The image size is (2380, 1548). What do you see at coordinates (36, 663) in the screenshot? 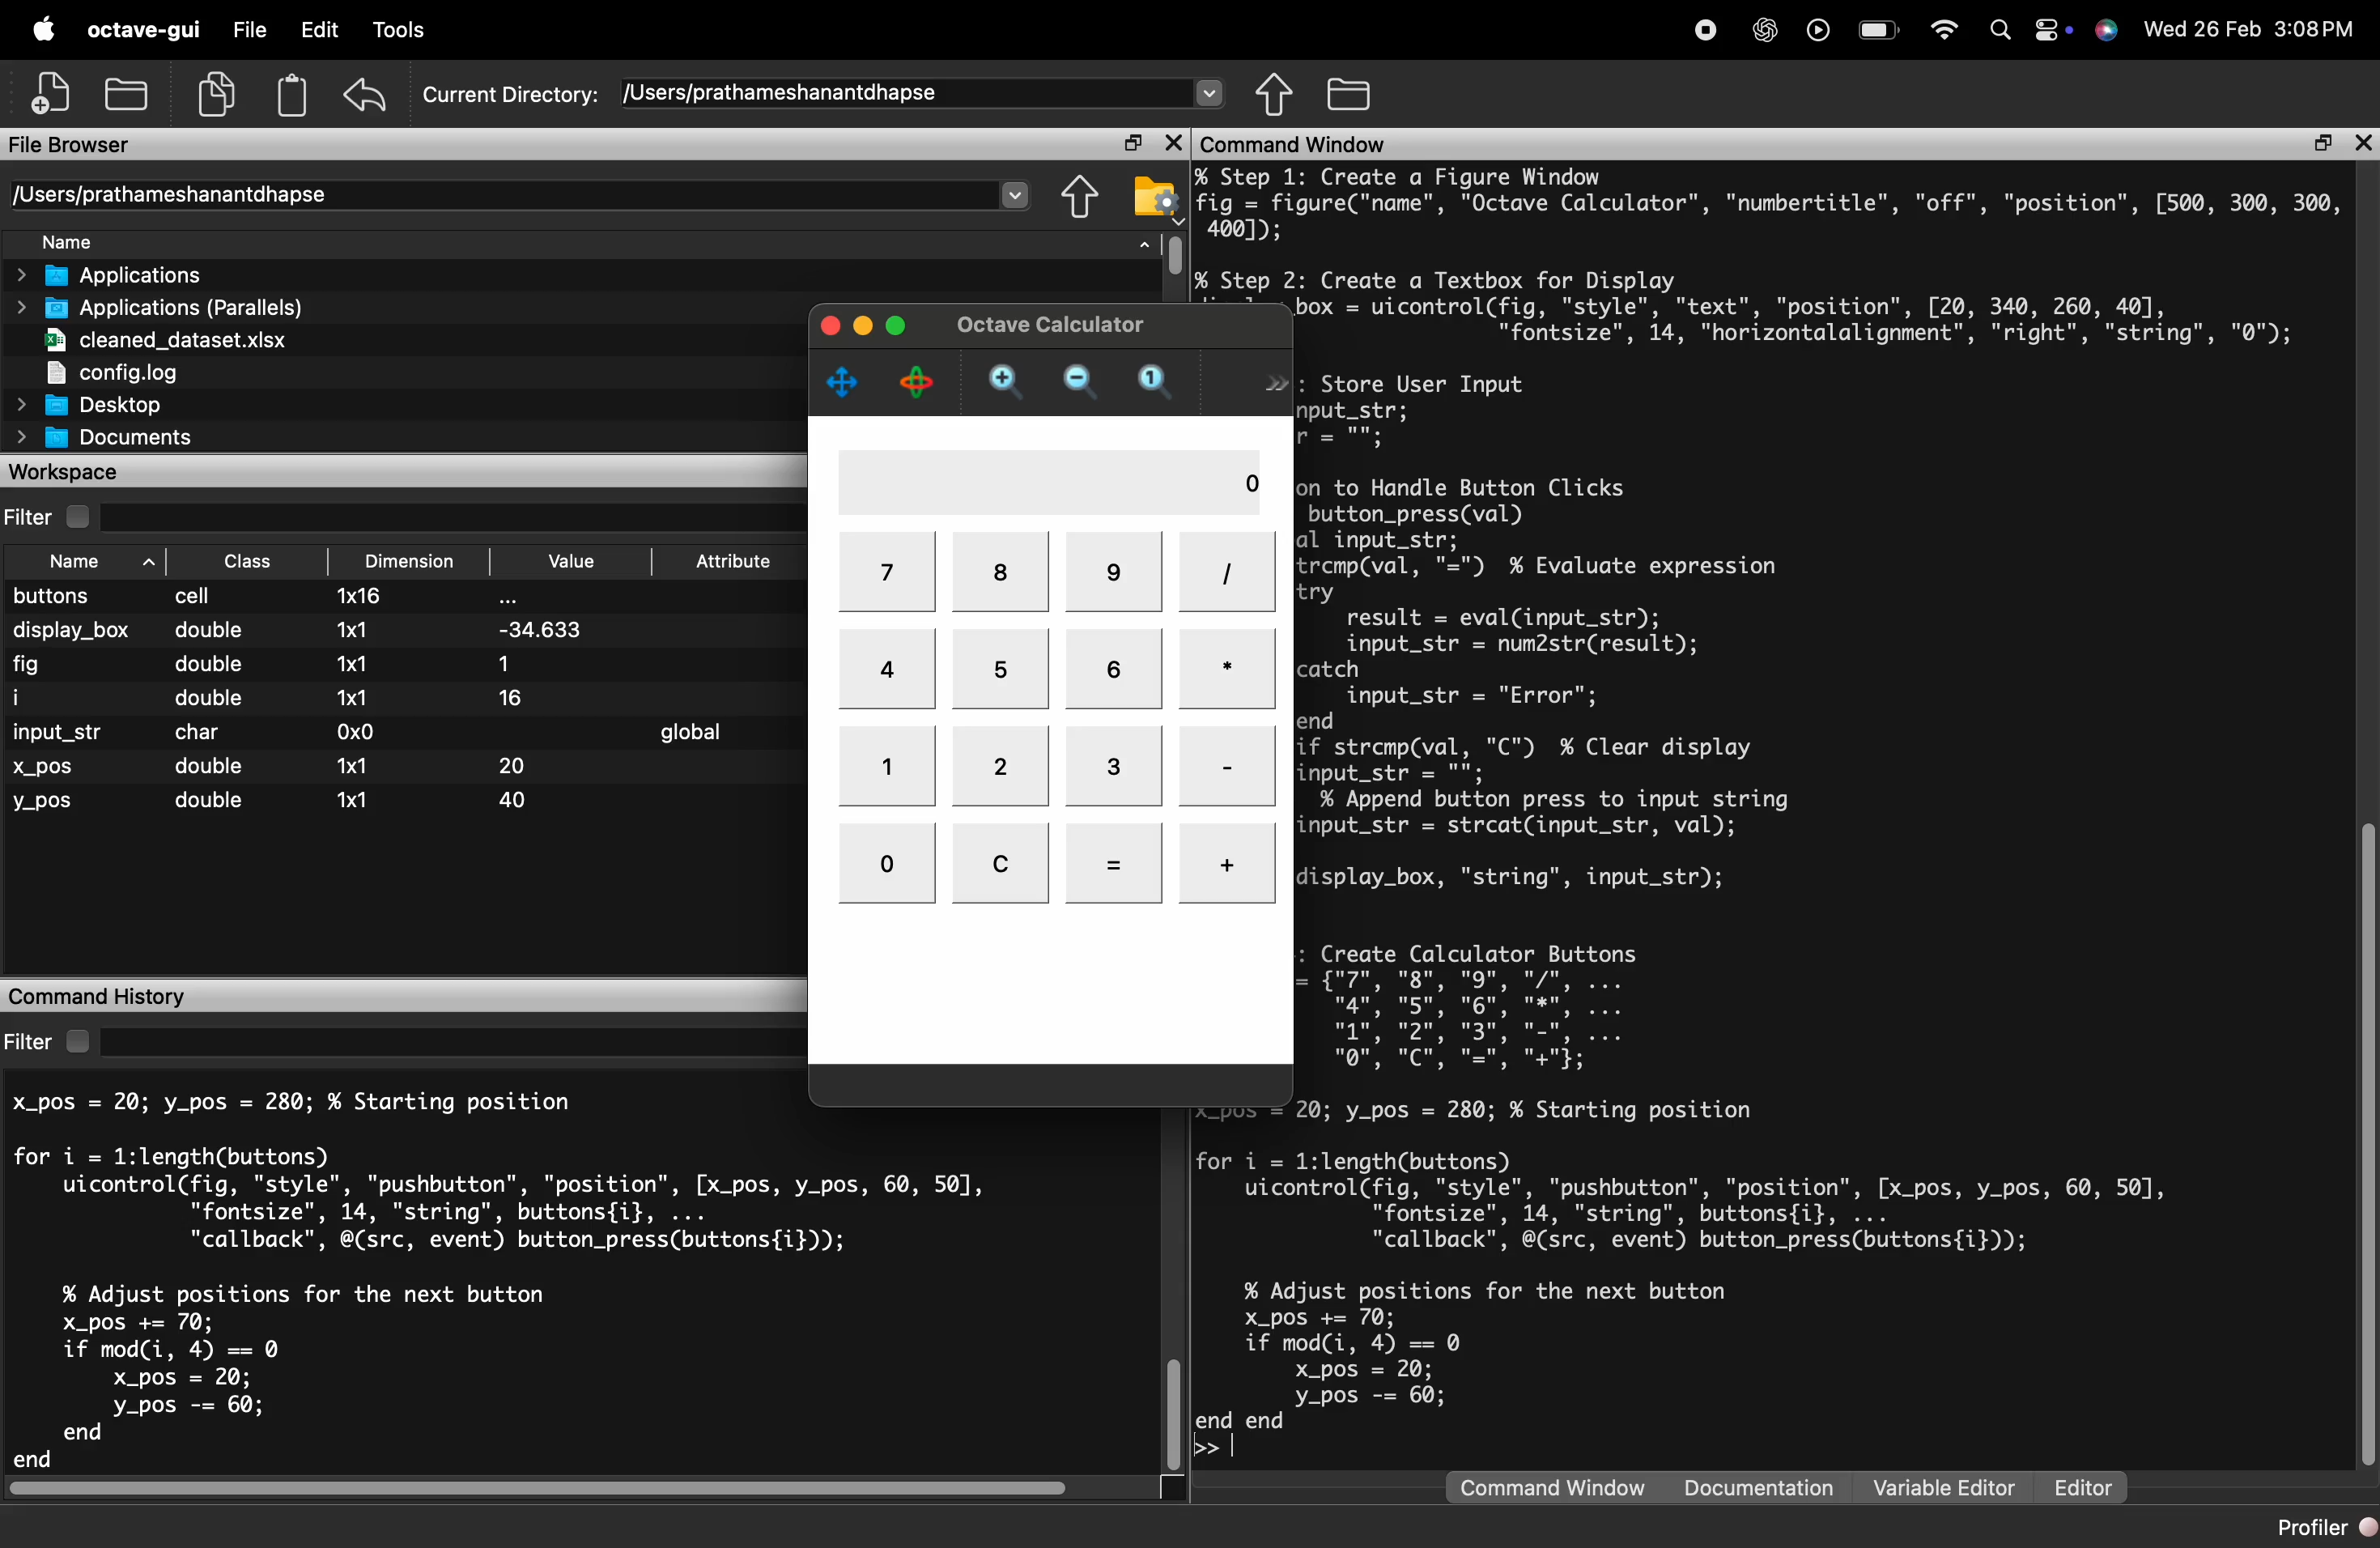
I see `fig` at bounding box center [36, 663].